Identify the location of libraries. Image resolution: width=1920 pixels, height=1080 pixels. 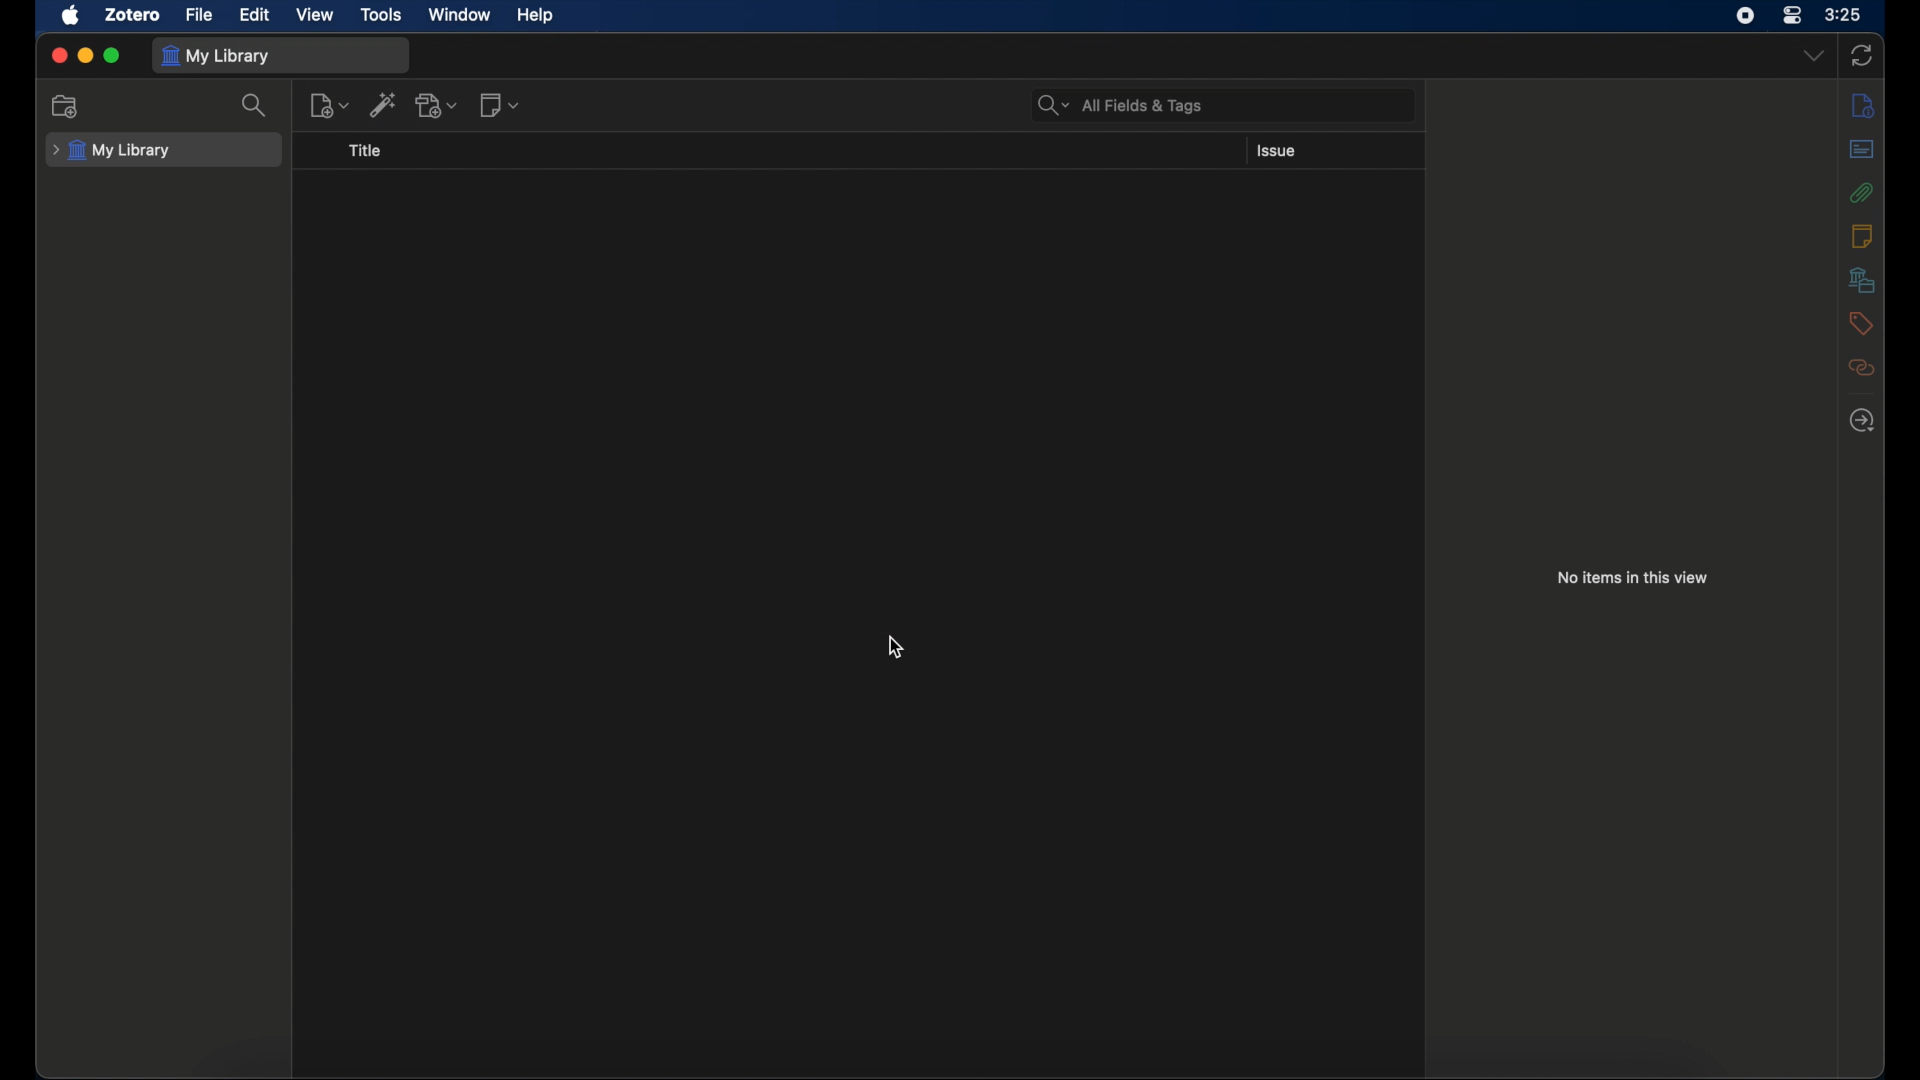
(1861, 279).